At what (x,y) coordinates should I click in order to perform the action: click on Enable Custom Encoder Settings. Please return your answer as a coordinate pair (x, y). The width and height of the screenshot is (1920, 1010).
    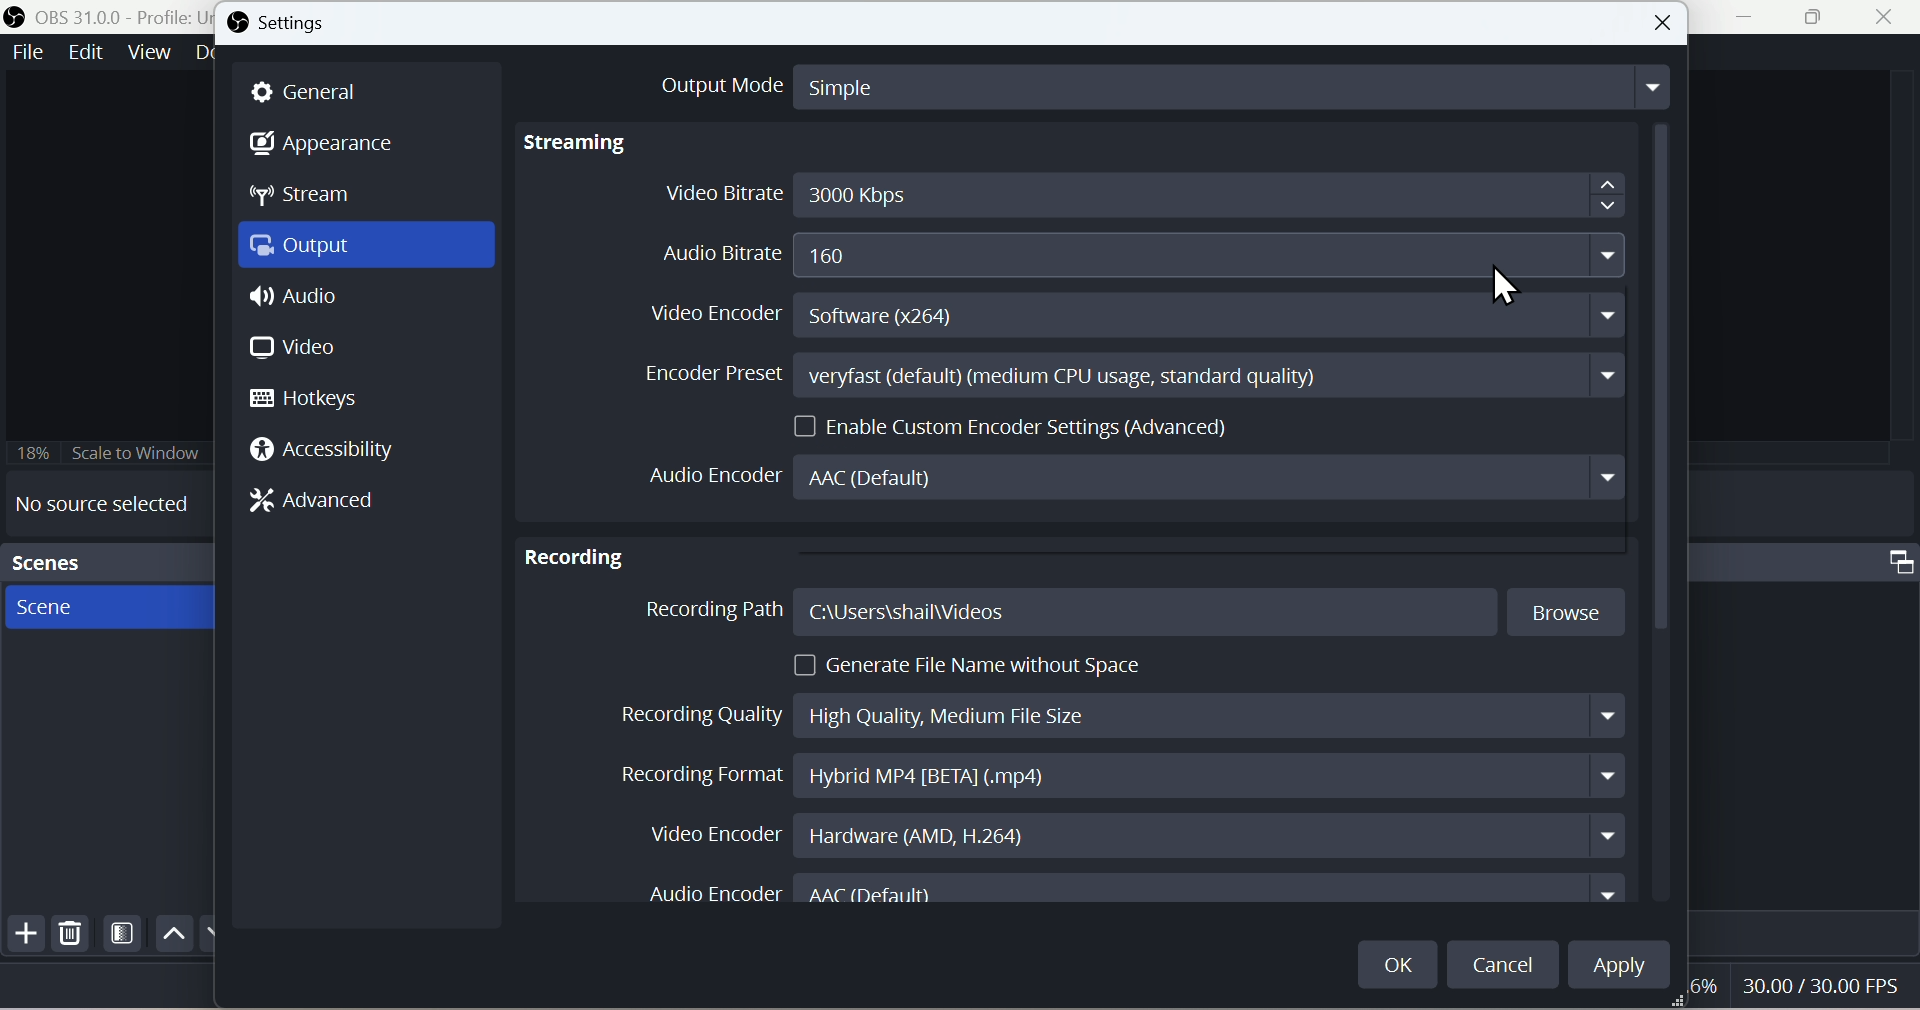
    Looking at the image, I should click on (1019, 424).